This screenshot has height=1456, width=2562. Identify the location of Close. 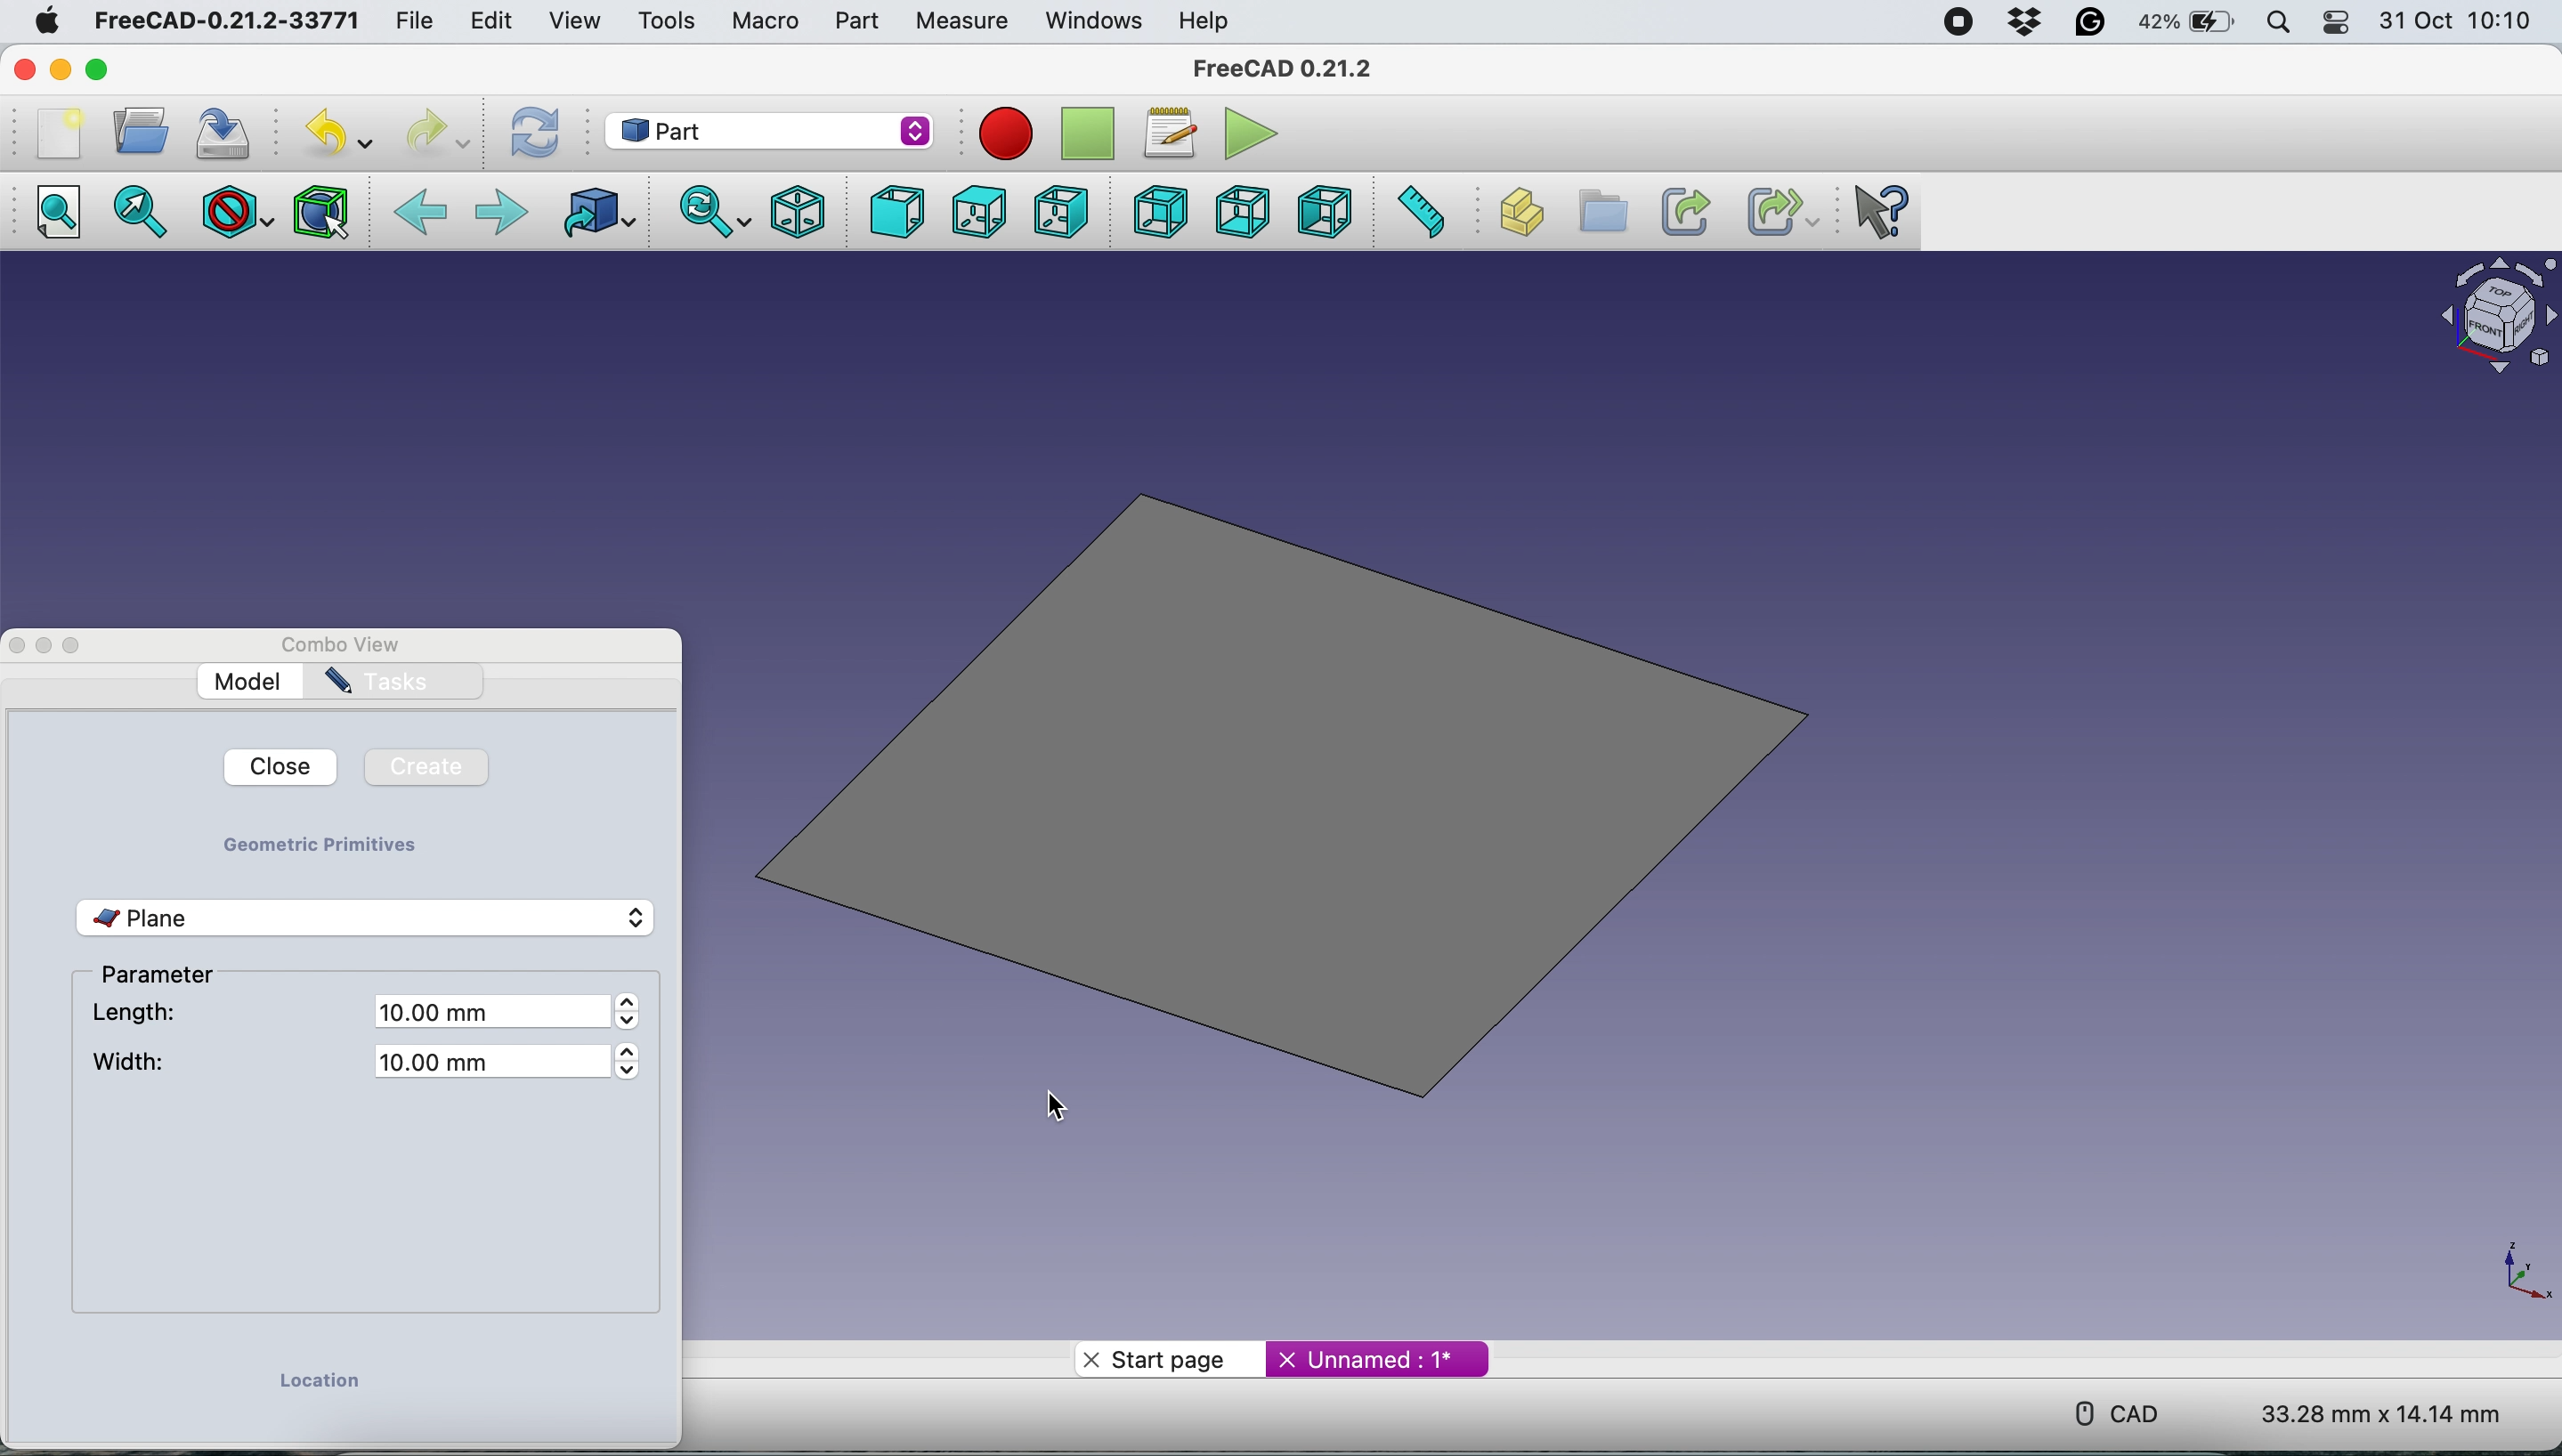
(25, 71).